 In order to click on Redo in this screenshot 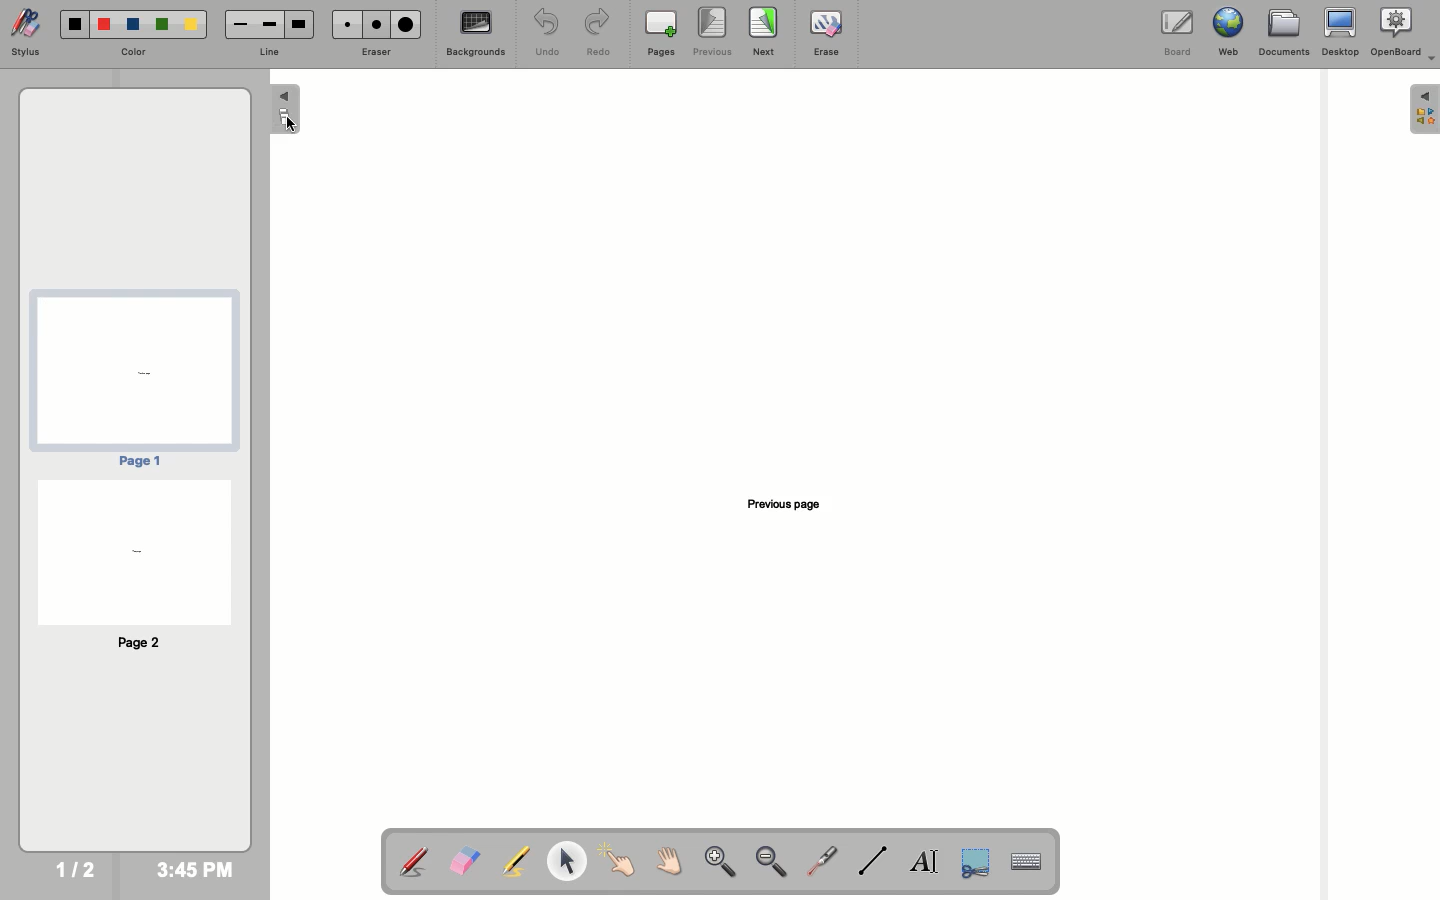, I will do `click(595, 34)`.